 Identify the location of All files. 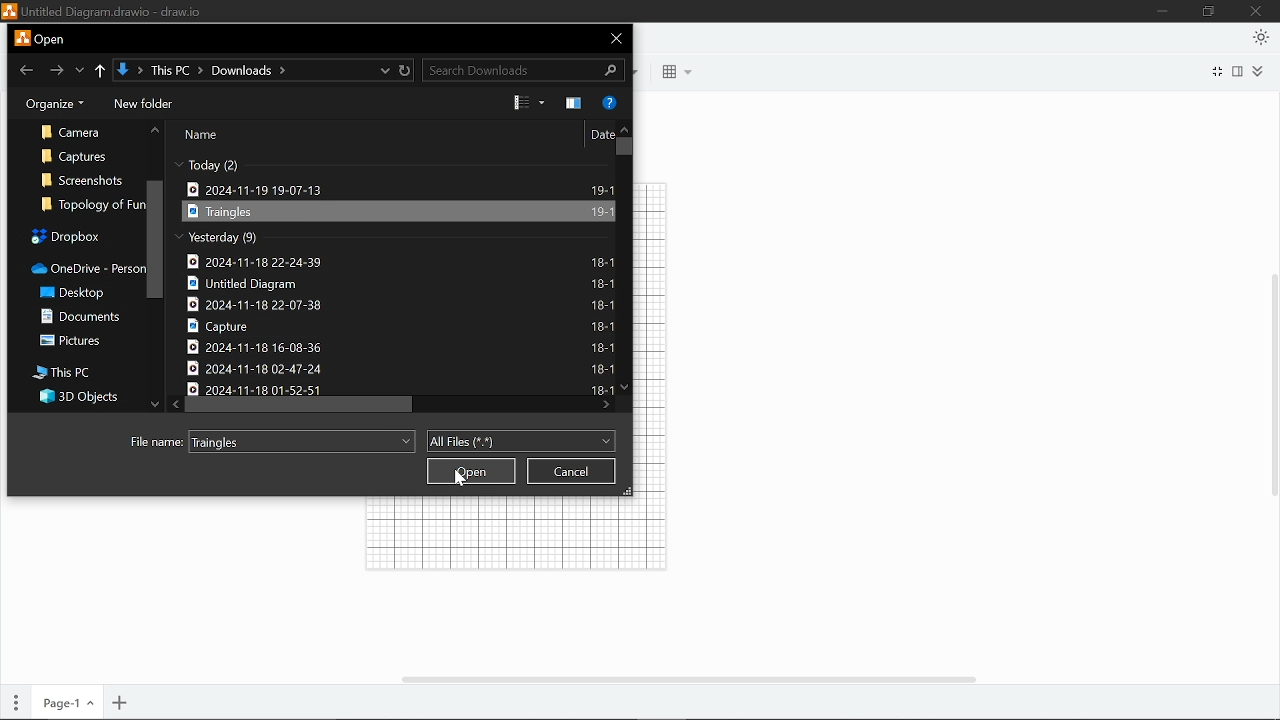
(520, 442).